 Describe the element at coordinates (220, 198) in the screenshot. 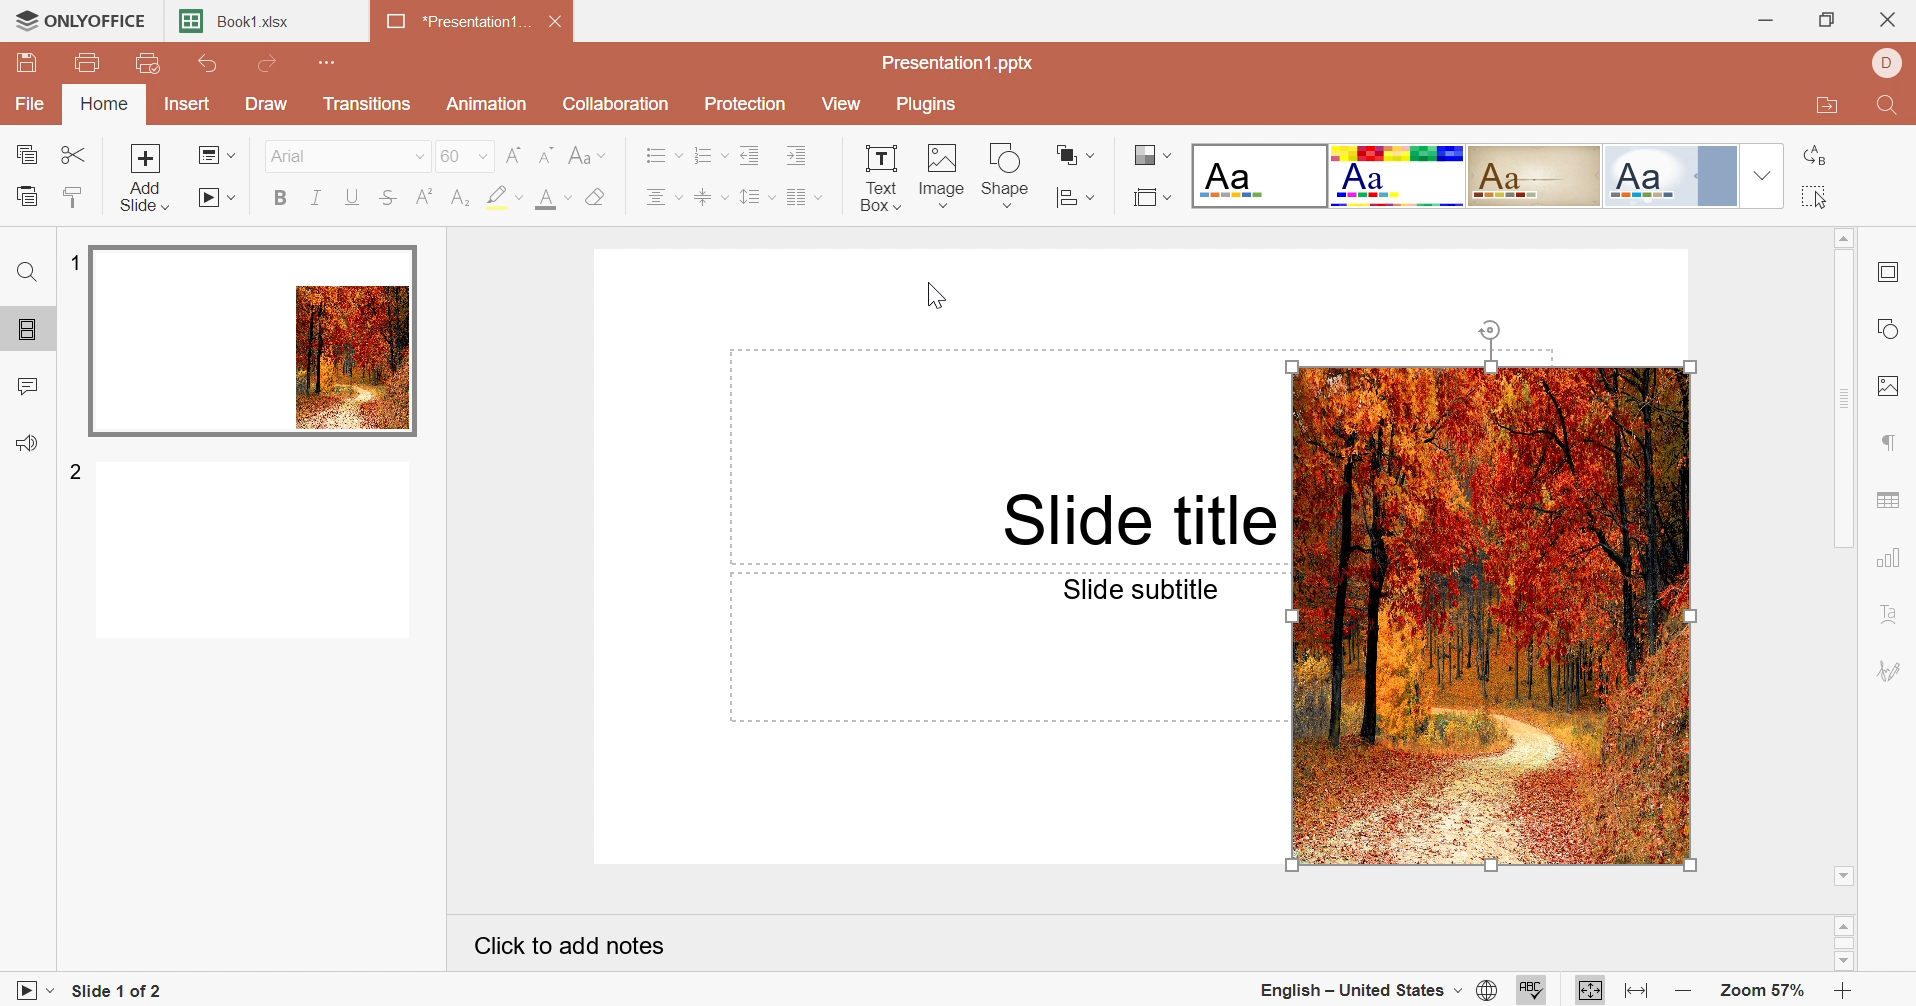

I see `Start slideshow` at that location.